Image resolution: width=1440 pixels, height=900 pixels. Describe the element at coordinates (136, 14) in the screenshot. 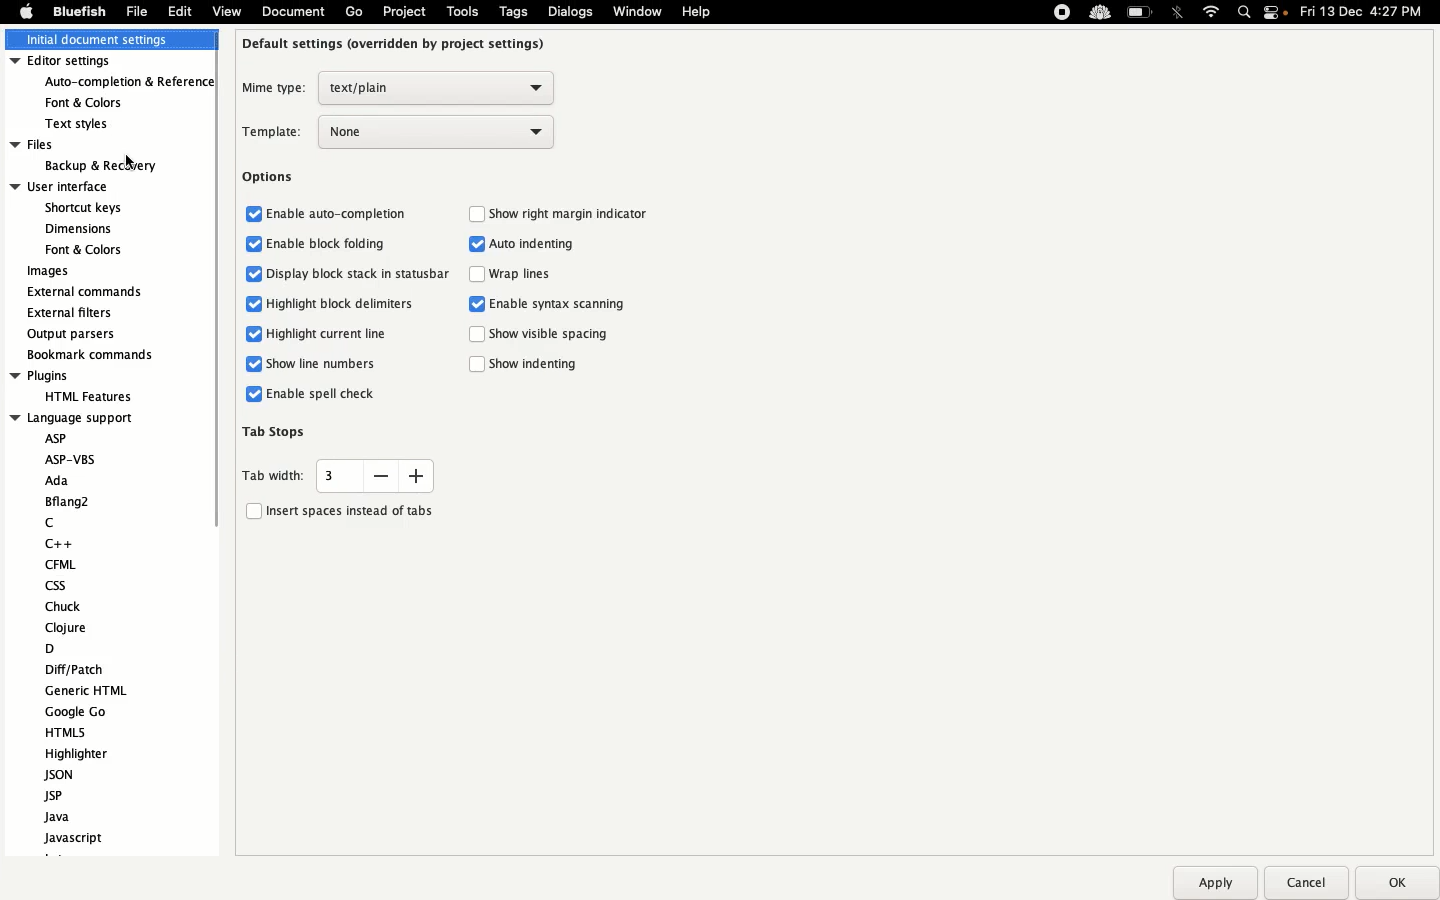

I see `File` at that location.